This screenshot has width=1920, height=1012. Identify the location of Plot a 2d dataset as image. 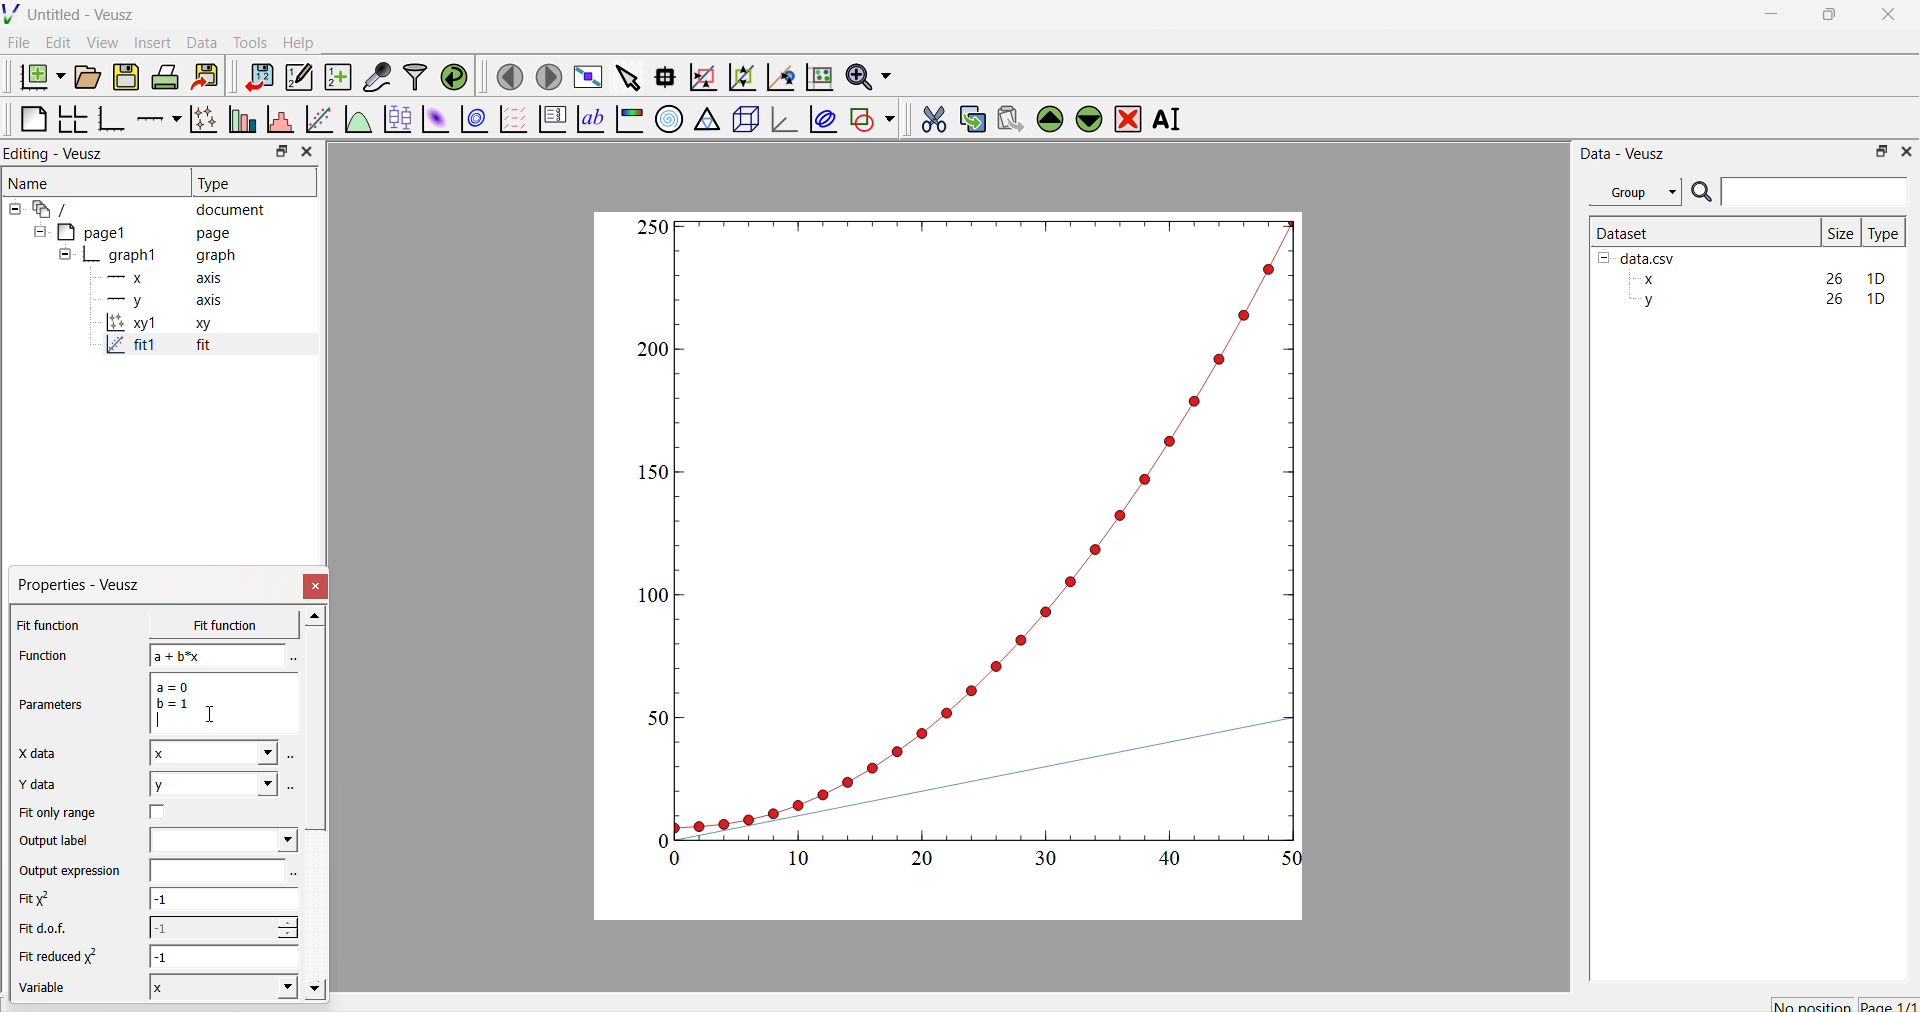
(434, 119).